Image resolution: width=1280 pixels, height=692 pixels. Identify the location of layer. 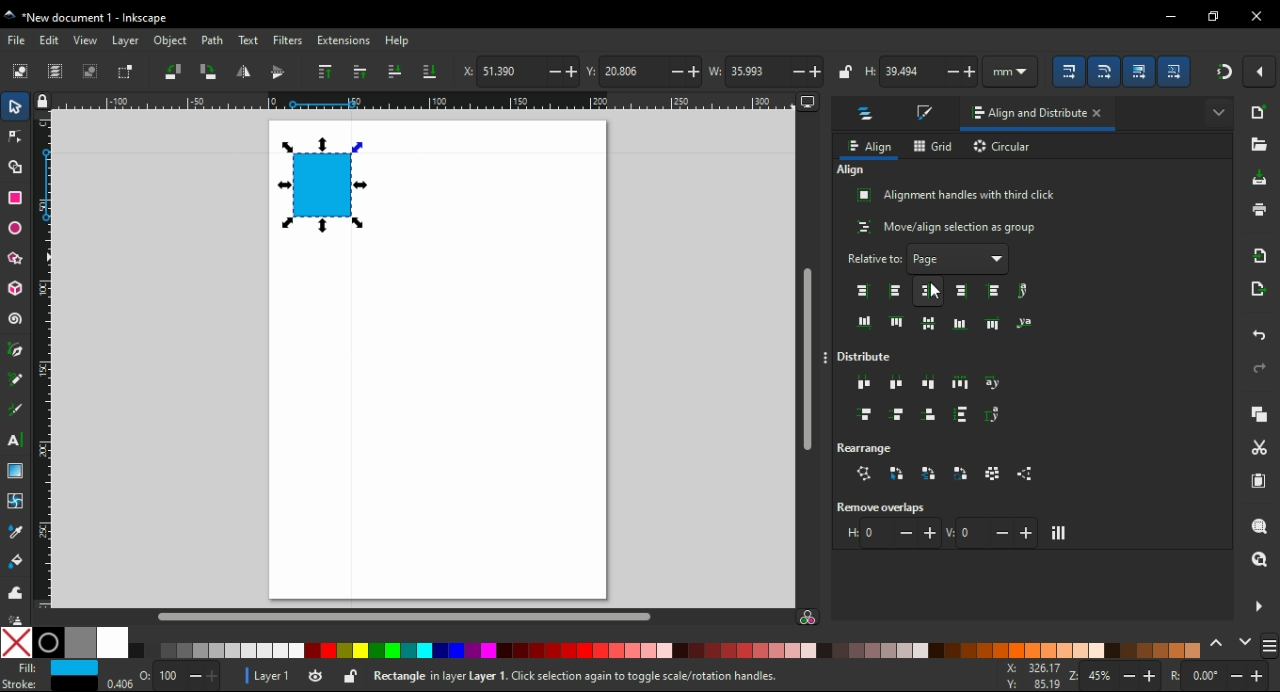
(265, 675).